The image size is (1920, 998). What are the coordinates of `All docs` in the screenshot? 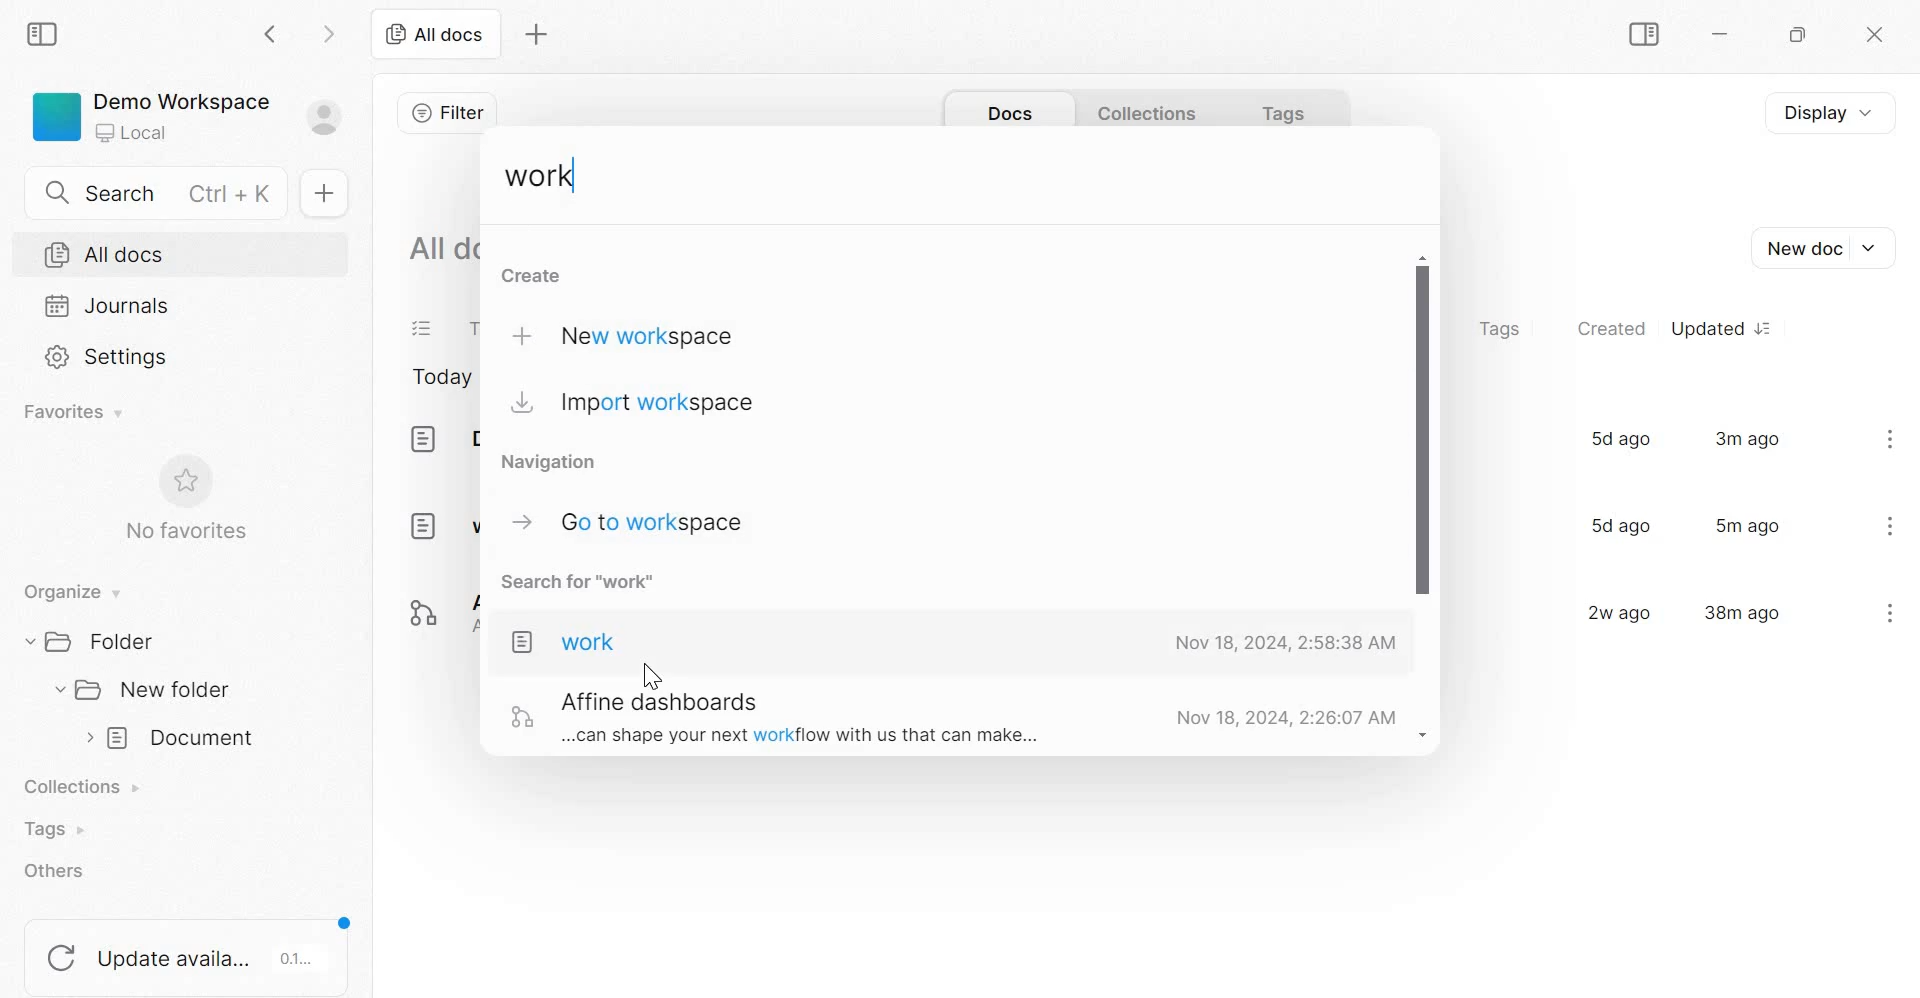 It's located at (105, 255).